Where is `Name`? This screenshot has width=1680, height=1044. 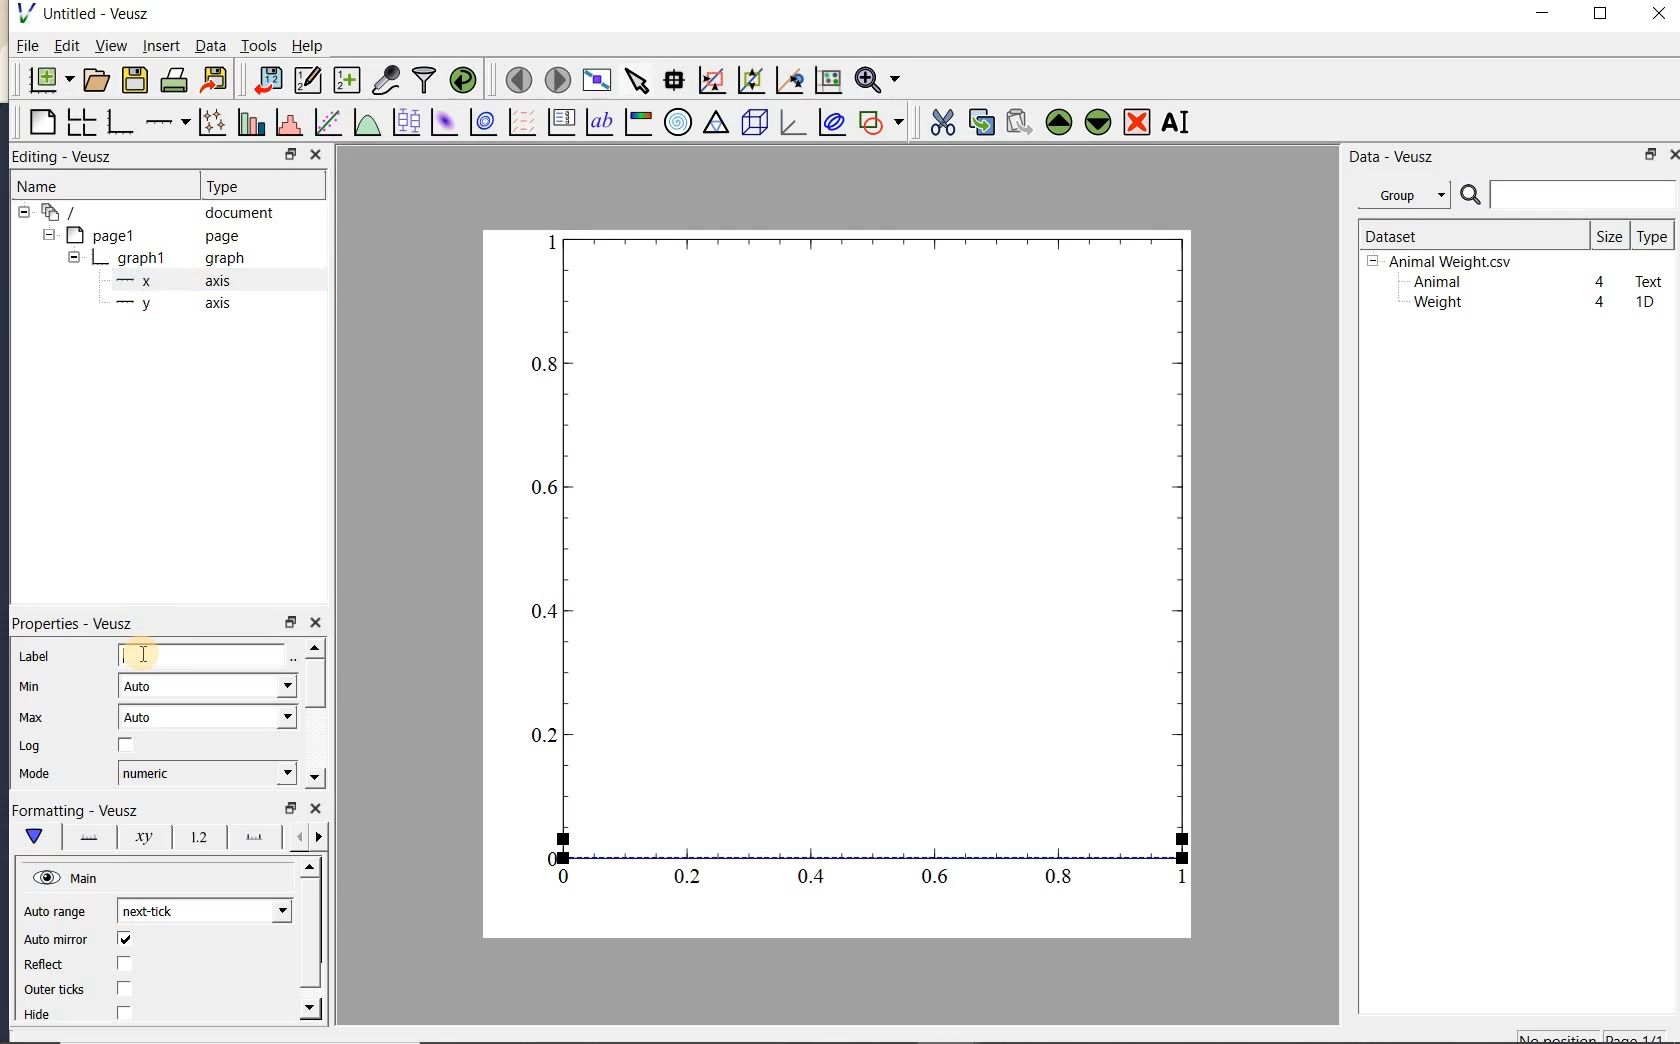 Name is located at coordinates (59, 186).